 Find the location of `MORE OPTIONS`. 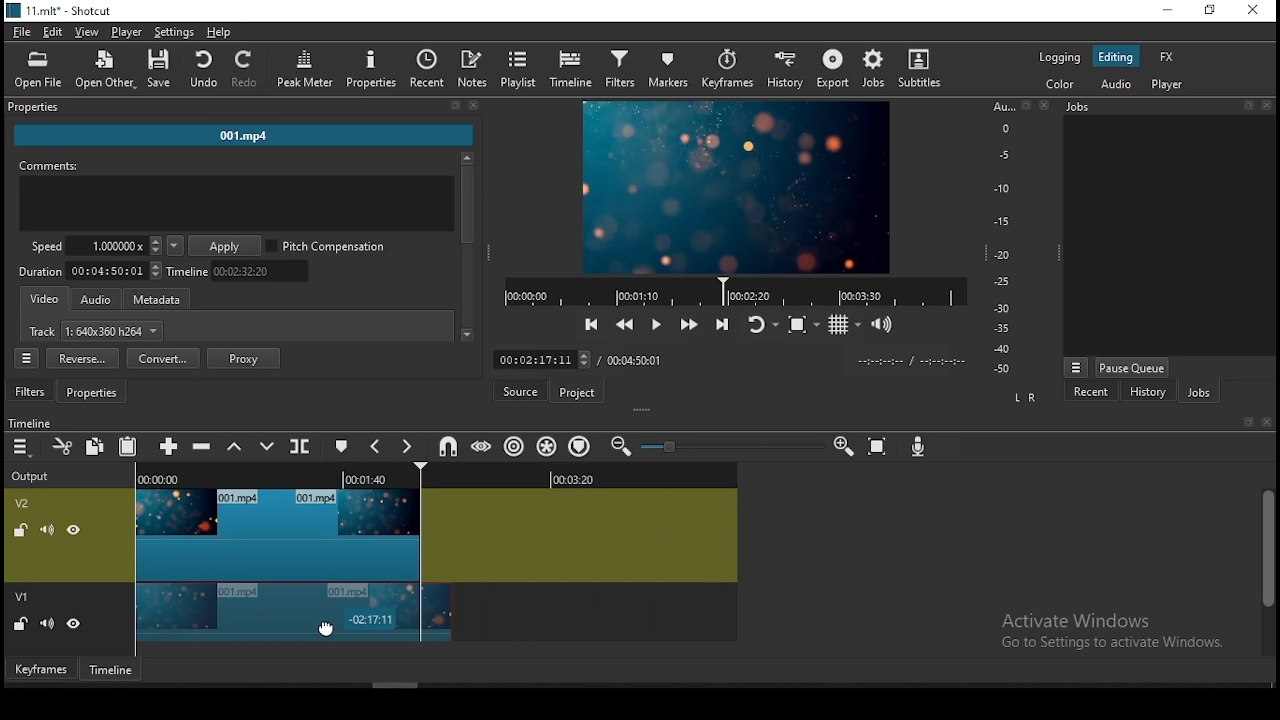

MORE OPTIONS is located at coordinates (1075, 366).